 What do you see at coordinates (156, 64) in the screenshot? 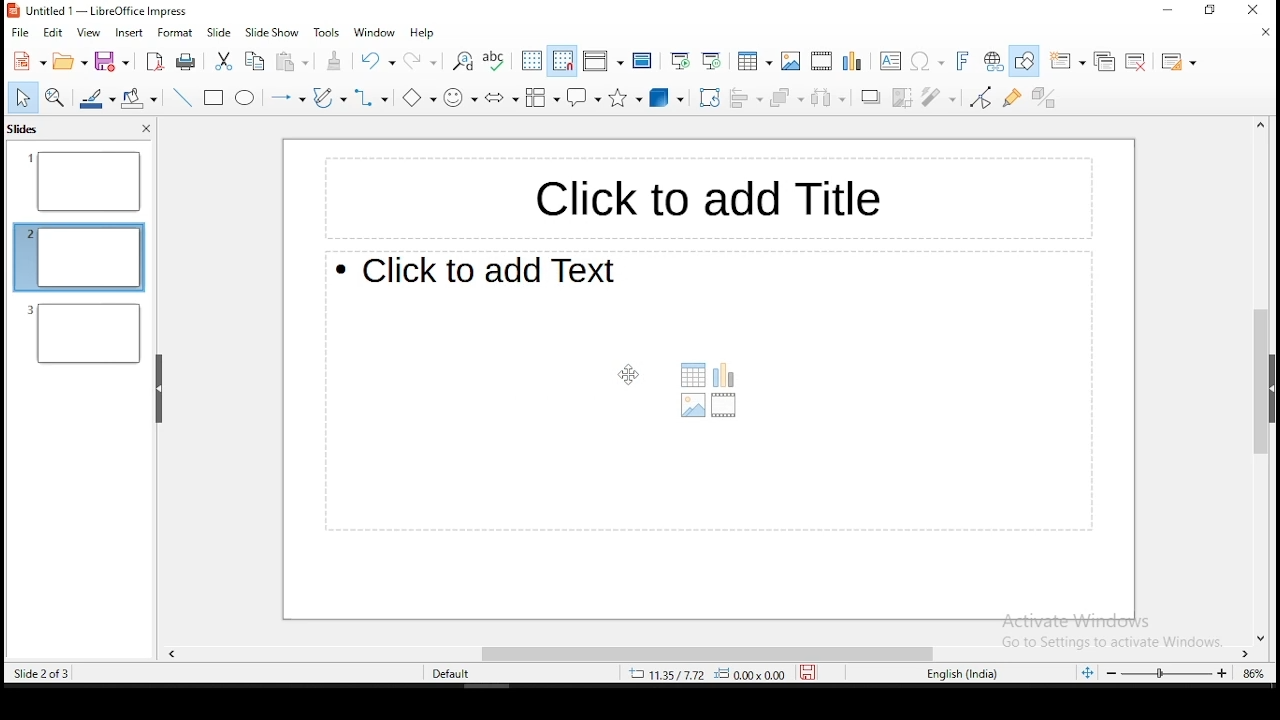
I see `export as pdf` at bounding box center [156, 64].